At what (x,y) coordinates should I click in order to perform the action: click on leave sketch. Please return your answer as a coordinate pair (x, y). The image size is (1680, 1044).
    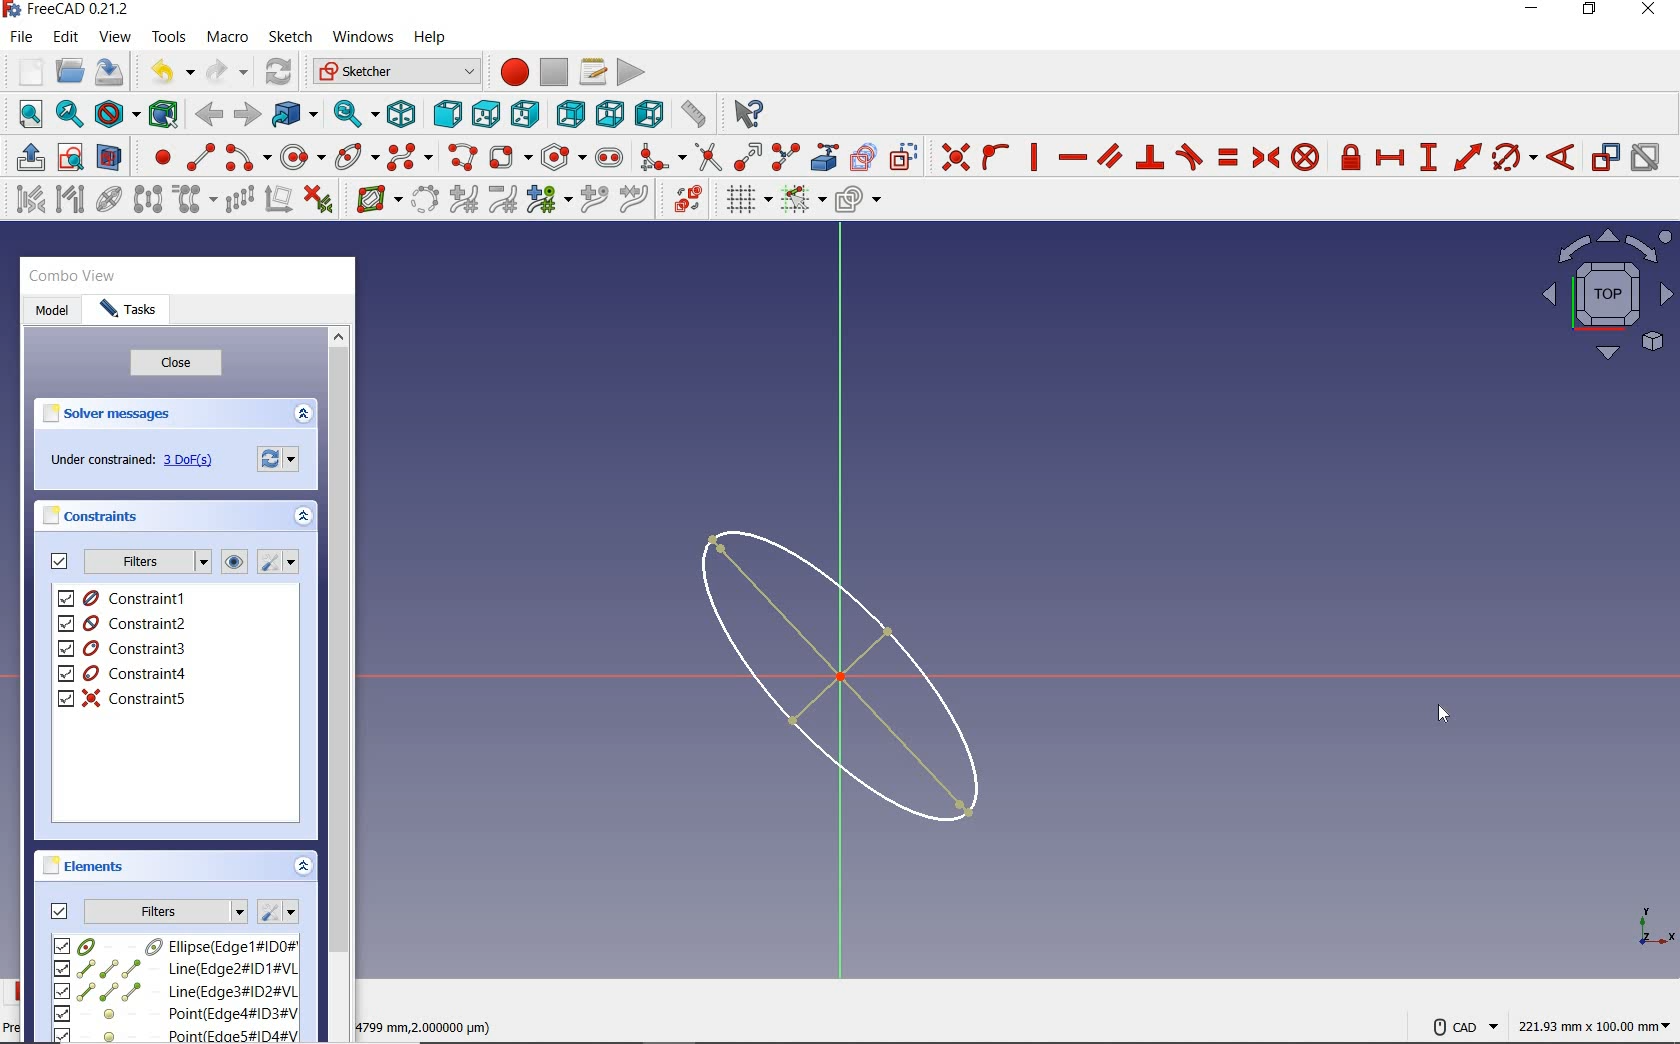
    Looking at the image, I should click on (26, 157).